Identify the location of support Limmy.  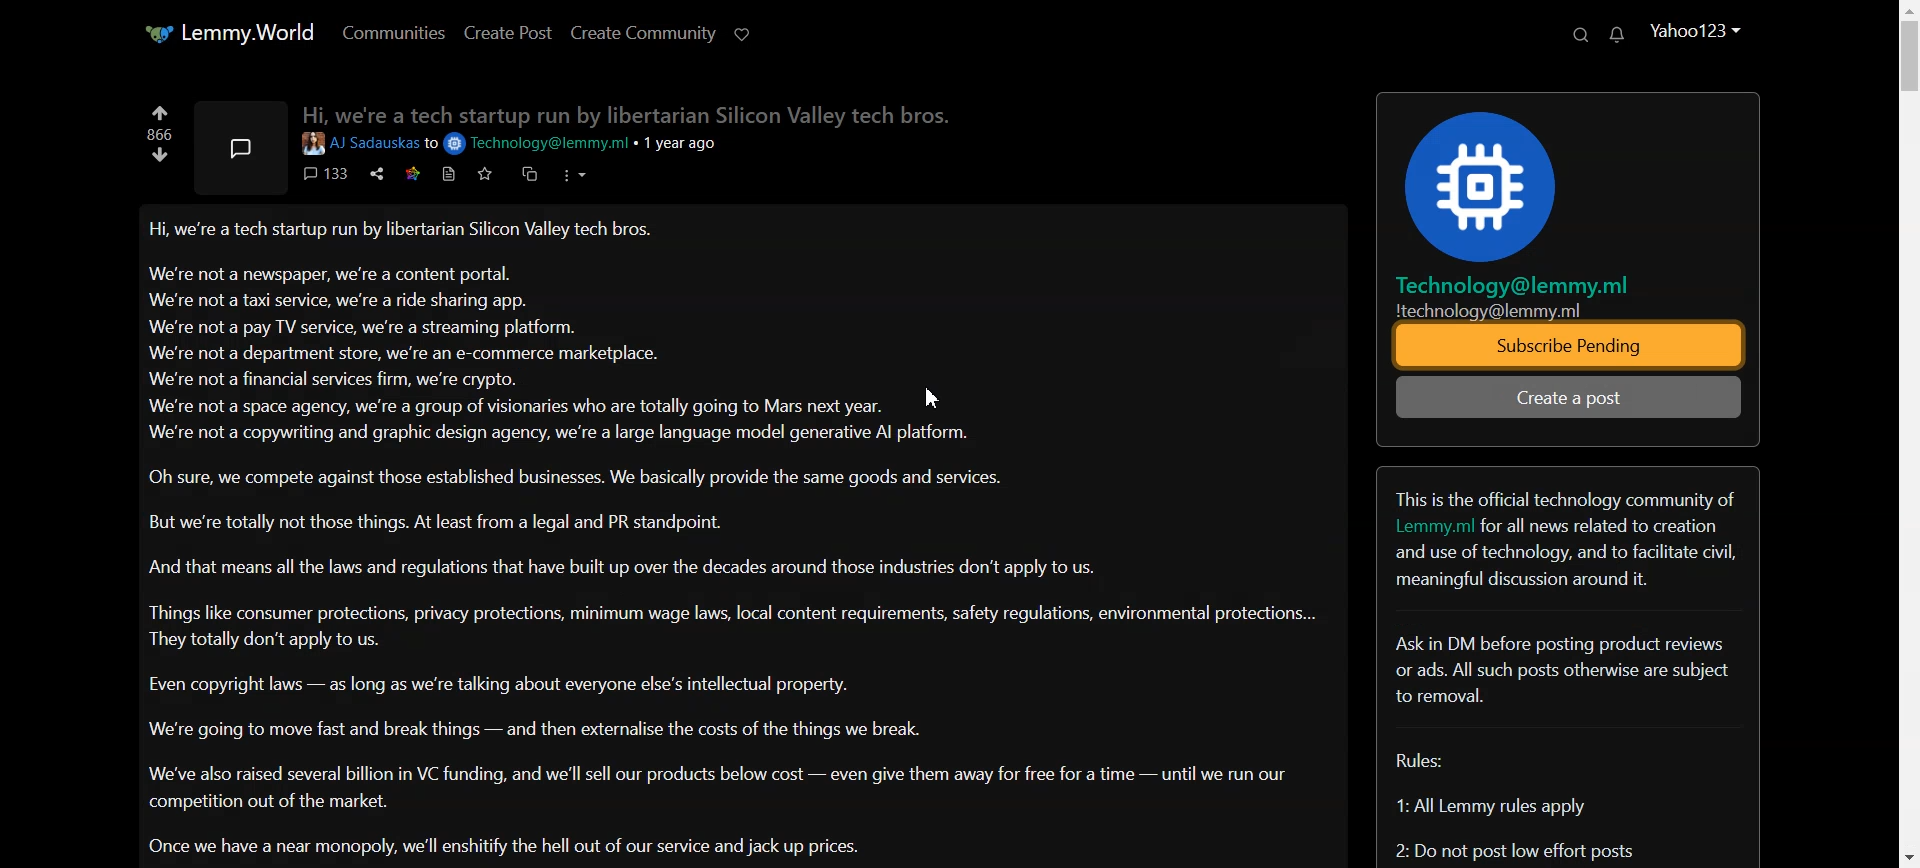
(746, 32).